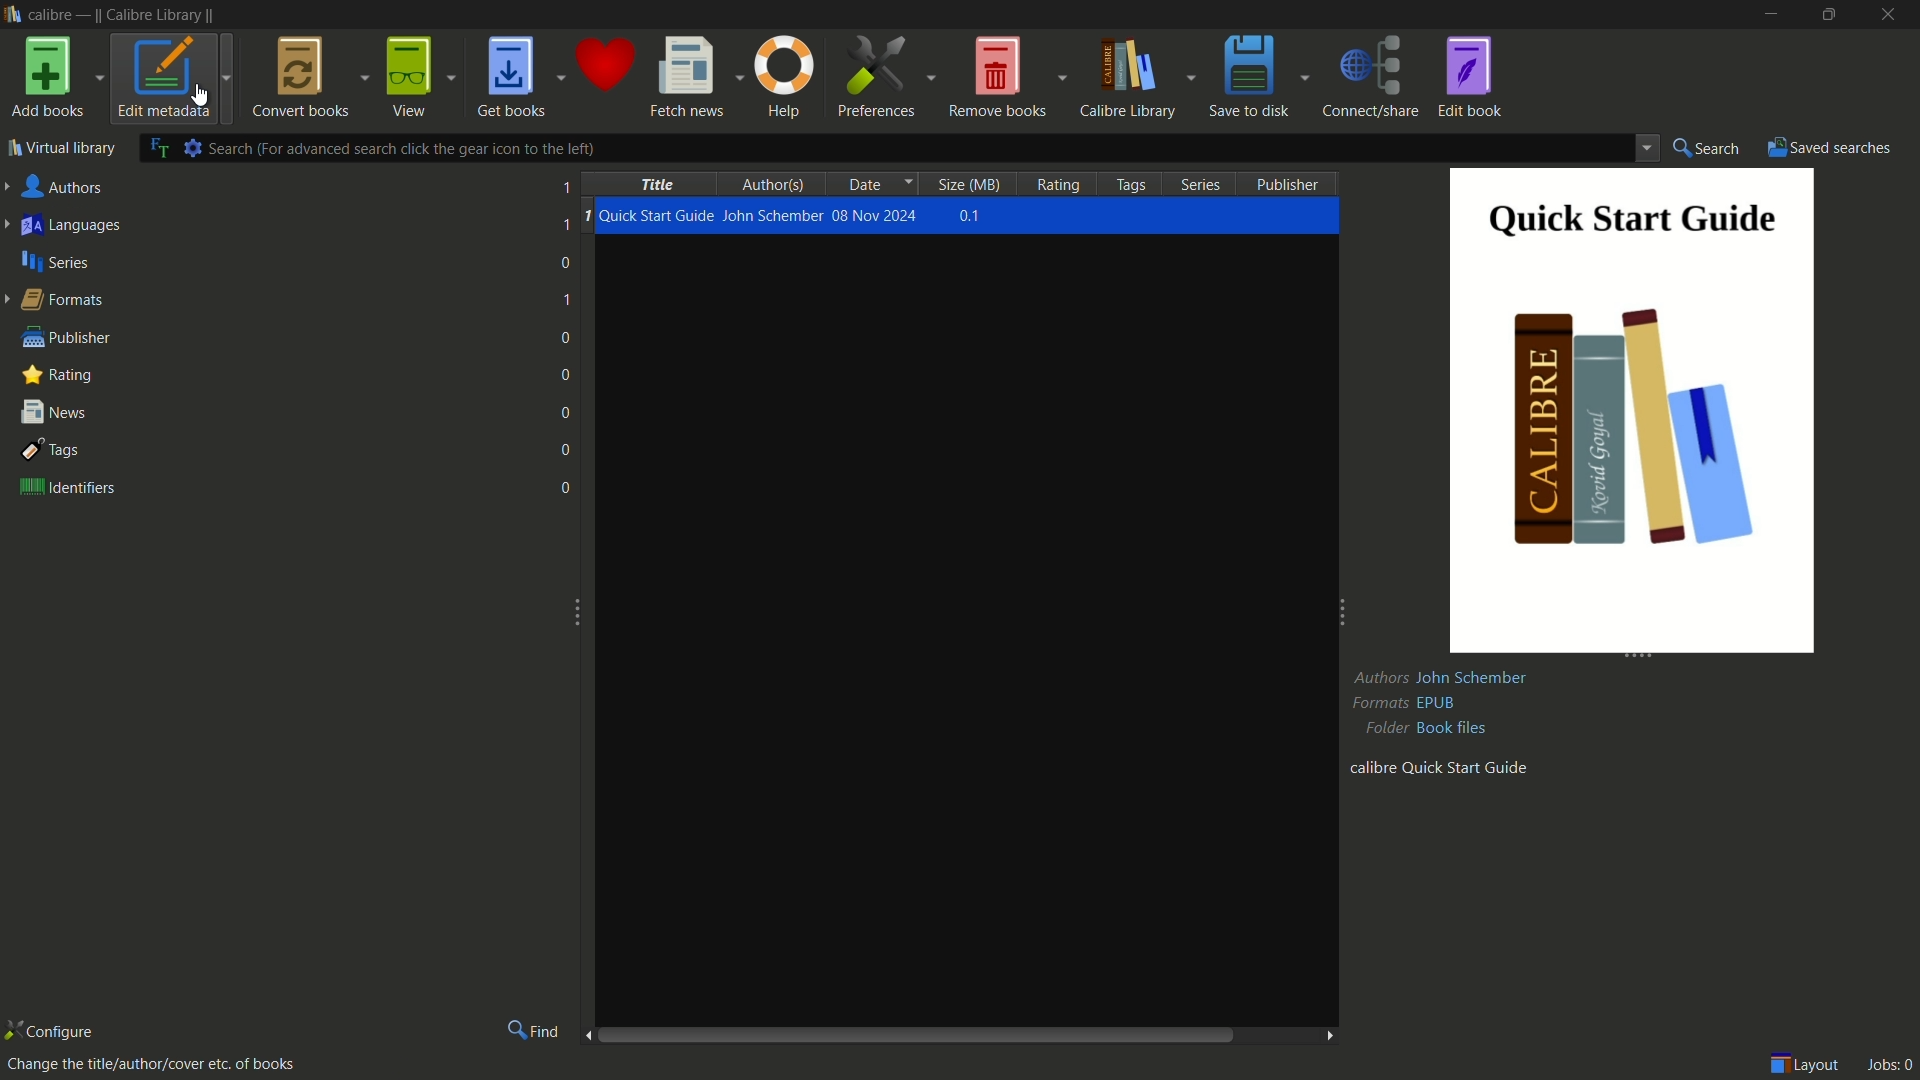 The image size is (1920, 1080). What do you see at coordinates (1894, 15) in the screenshot?
I see `close app` at bounding box center [1894, 15].